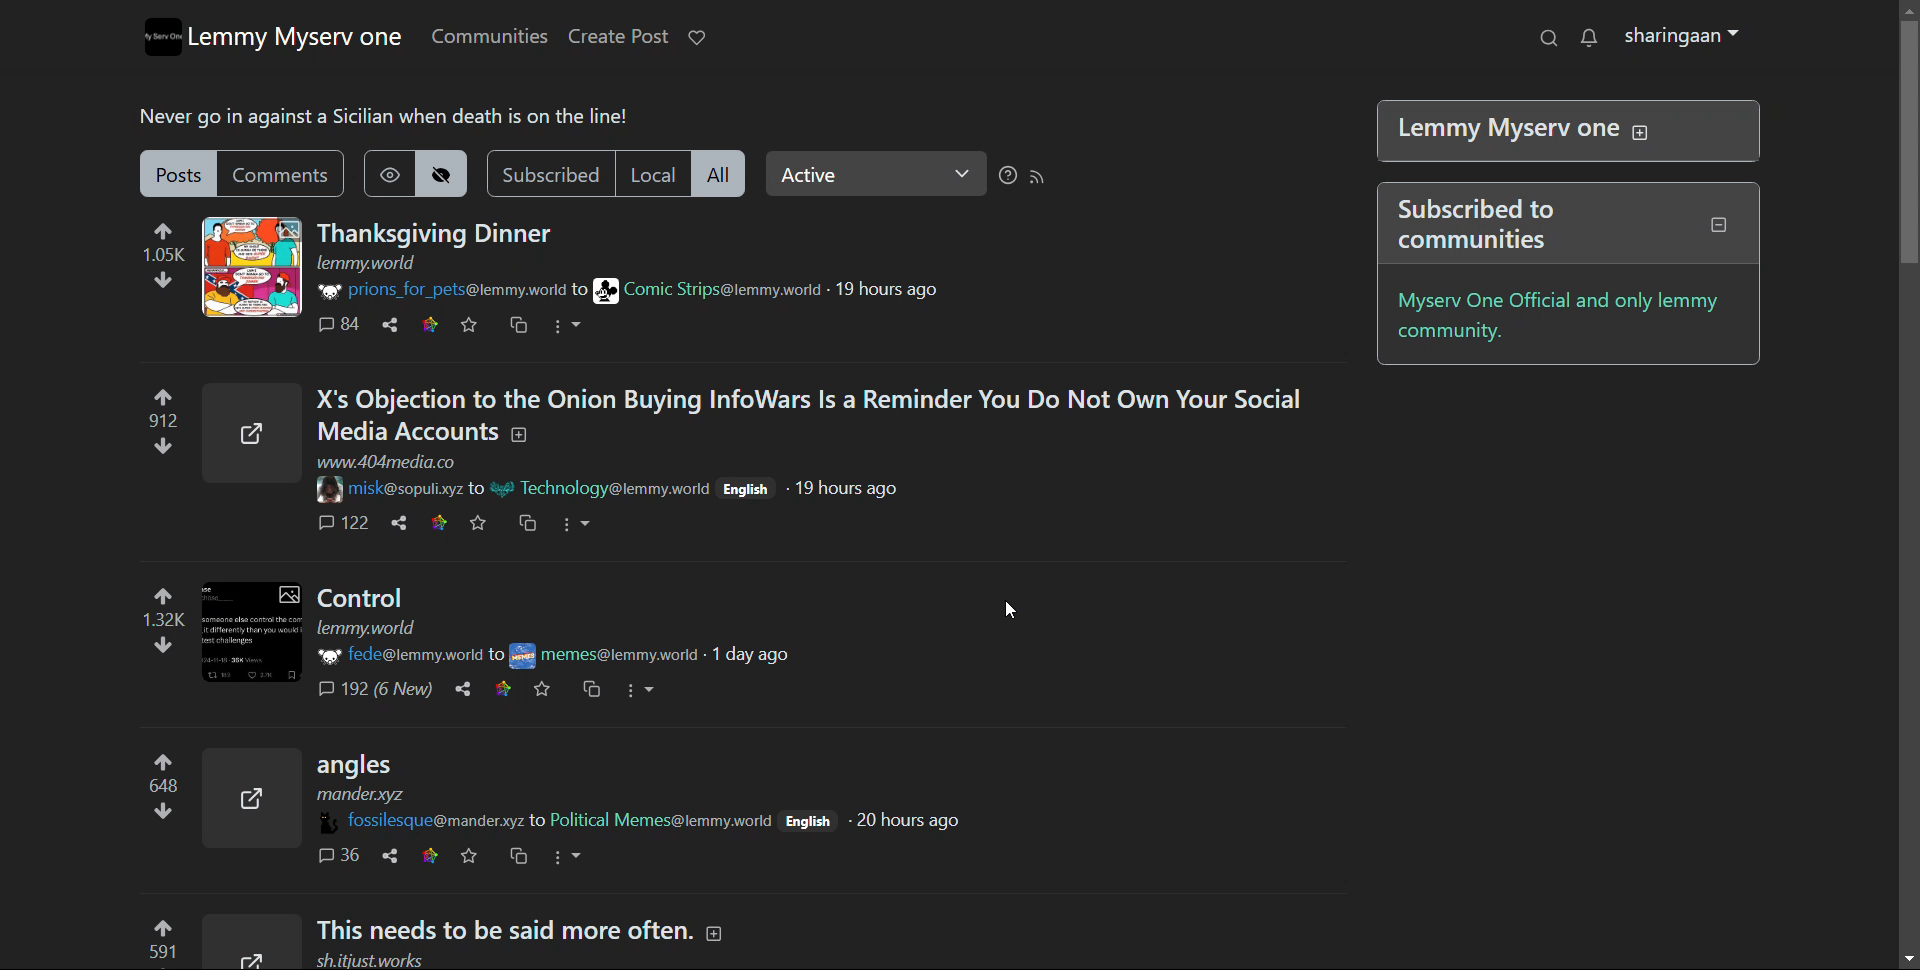  I want to click on 19 hours ago(time of posting), so click(888, 288).